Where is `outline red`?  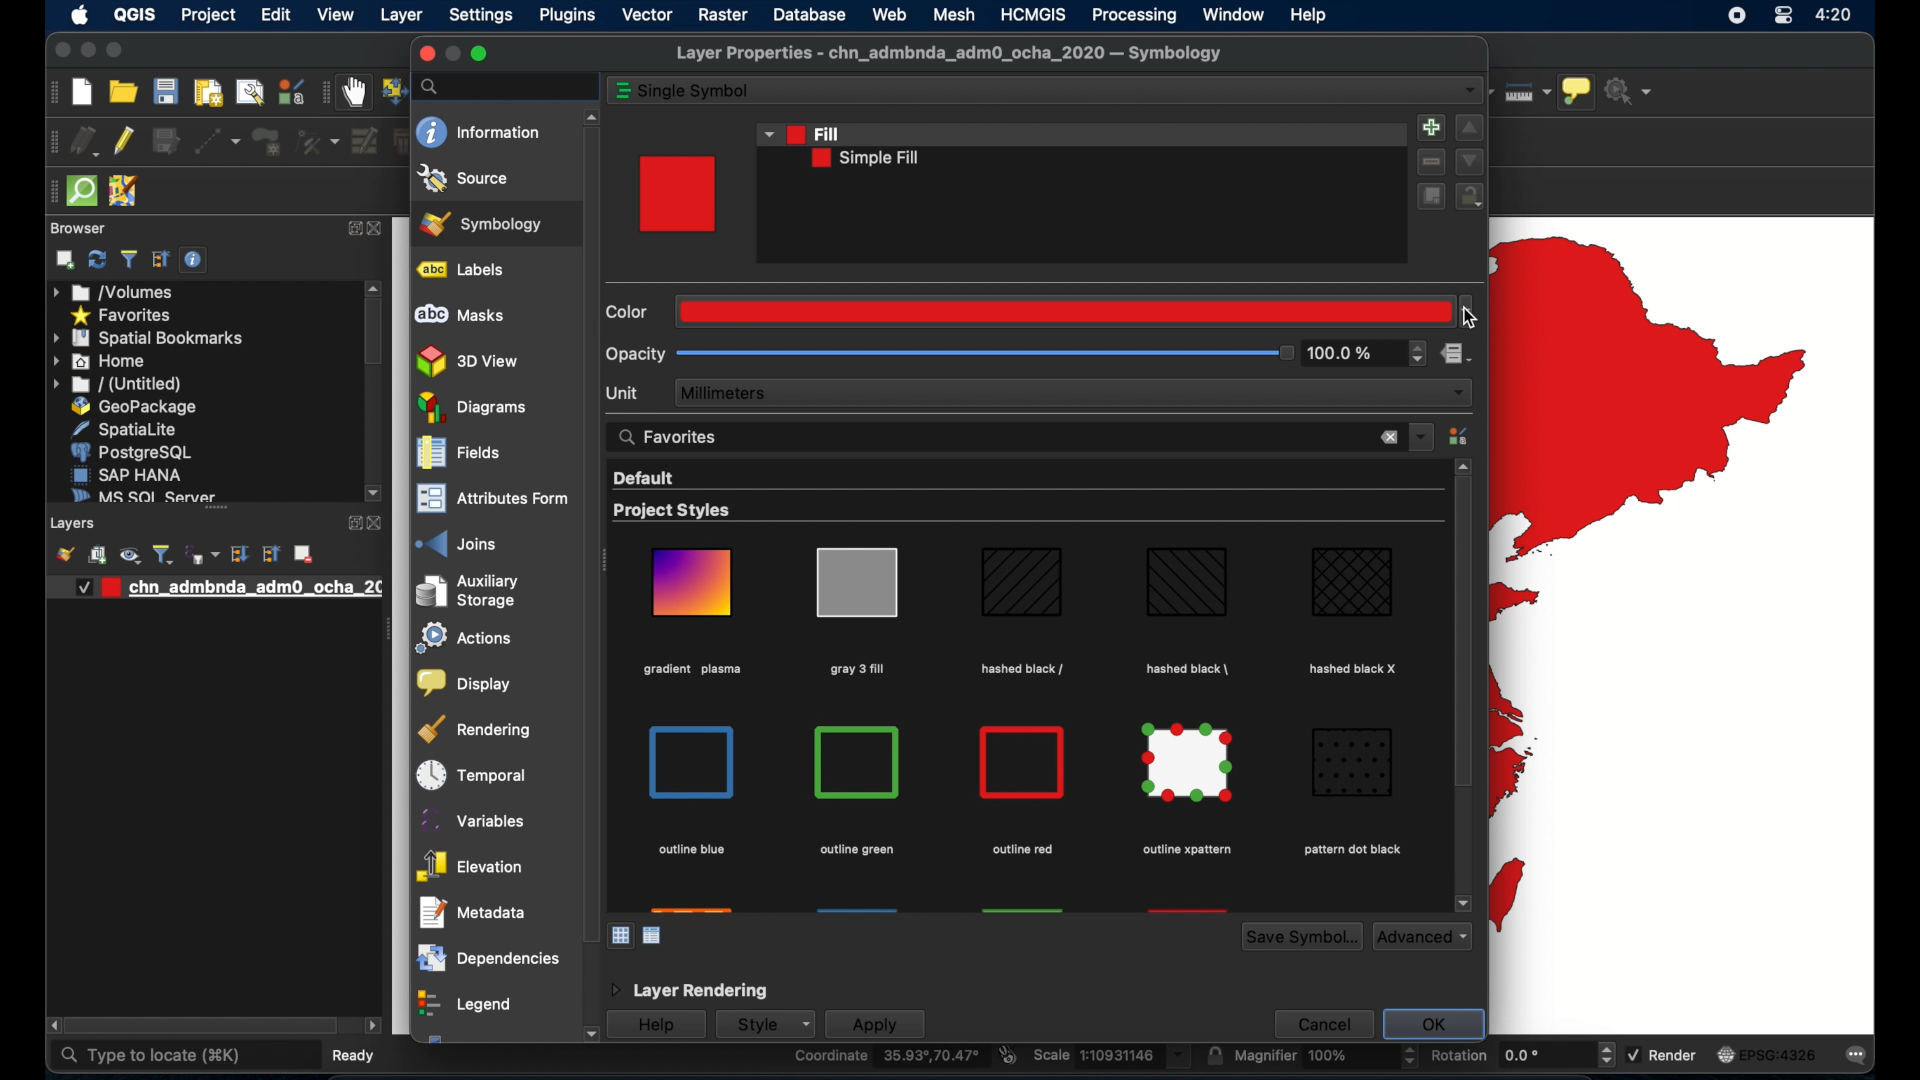 outline red is located at coordinates (1022, 850).